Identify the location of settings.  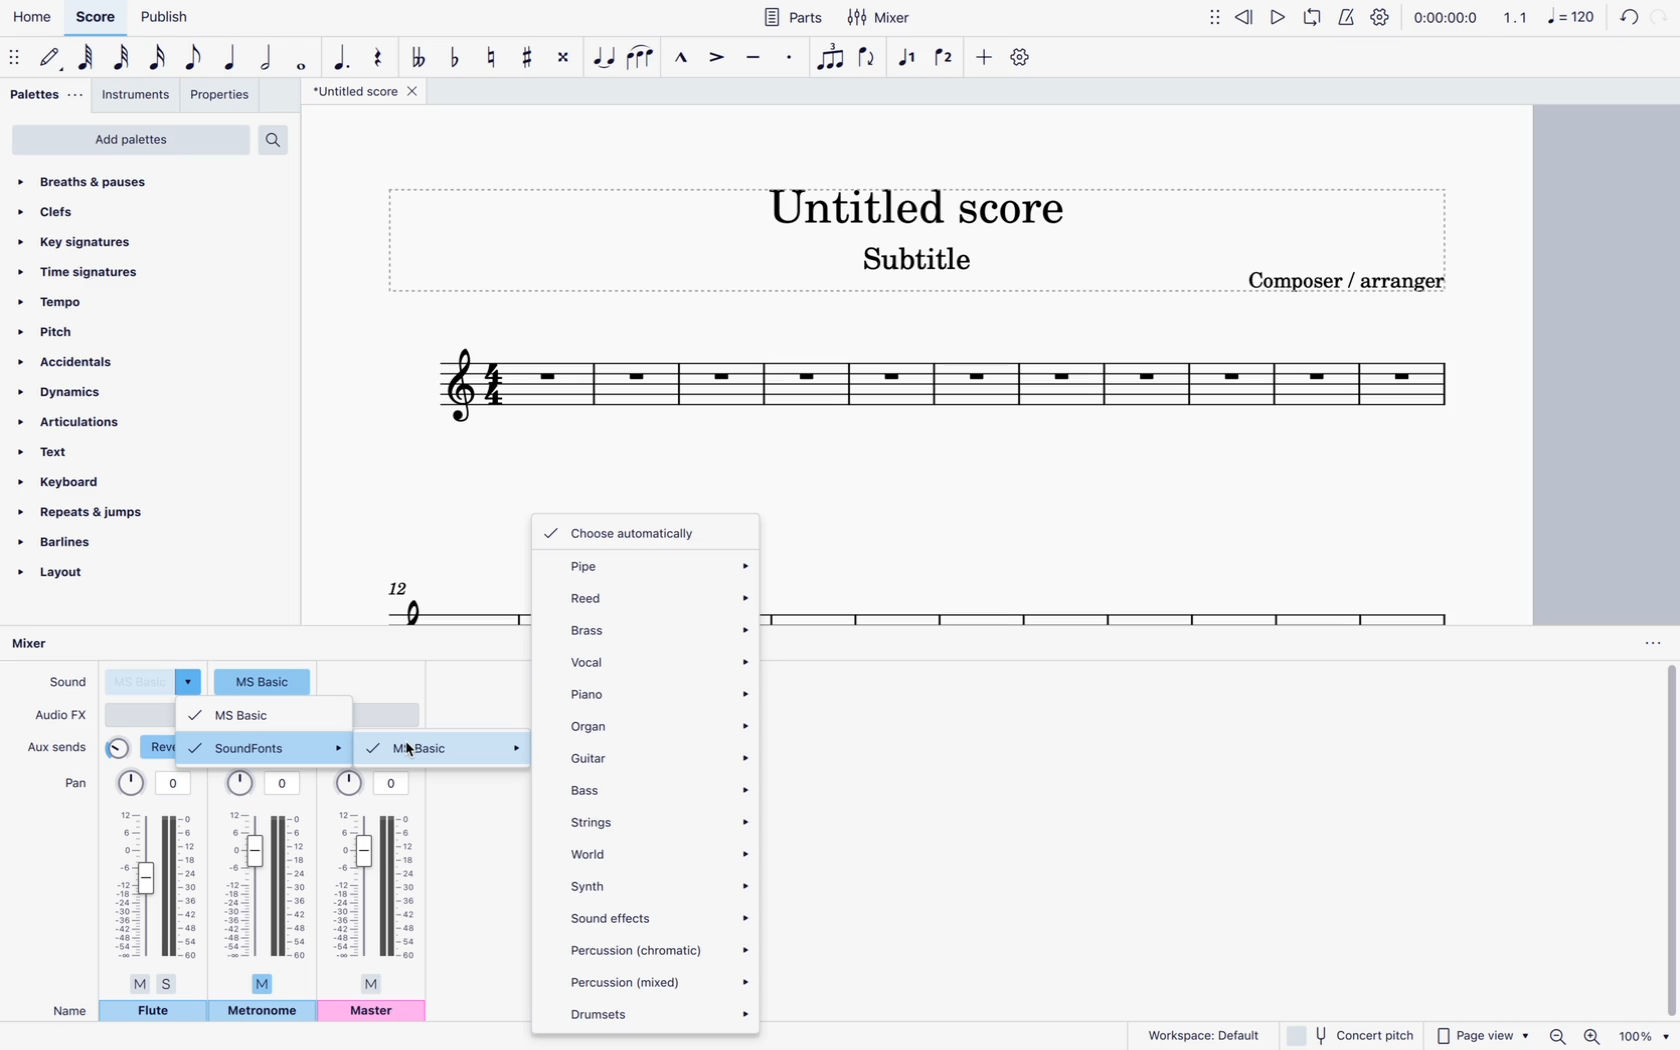
(1023, 57).